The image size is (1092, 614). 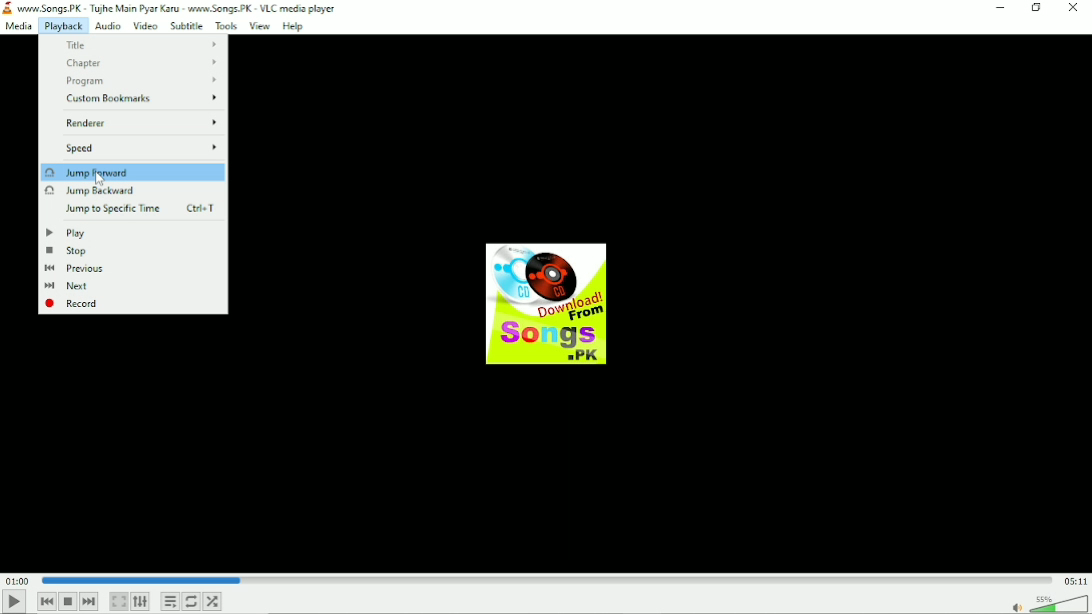 I want to click on Help, so click(x=294, y=27).